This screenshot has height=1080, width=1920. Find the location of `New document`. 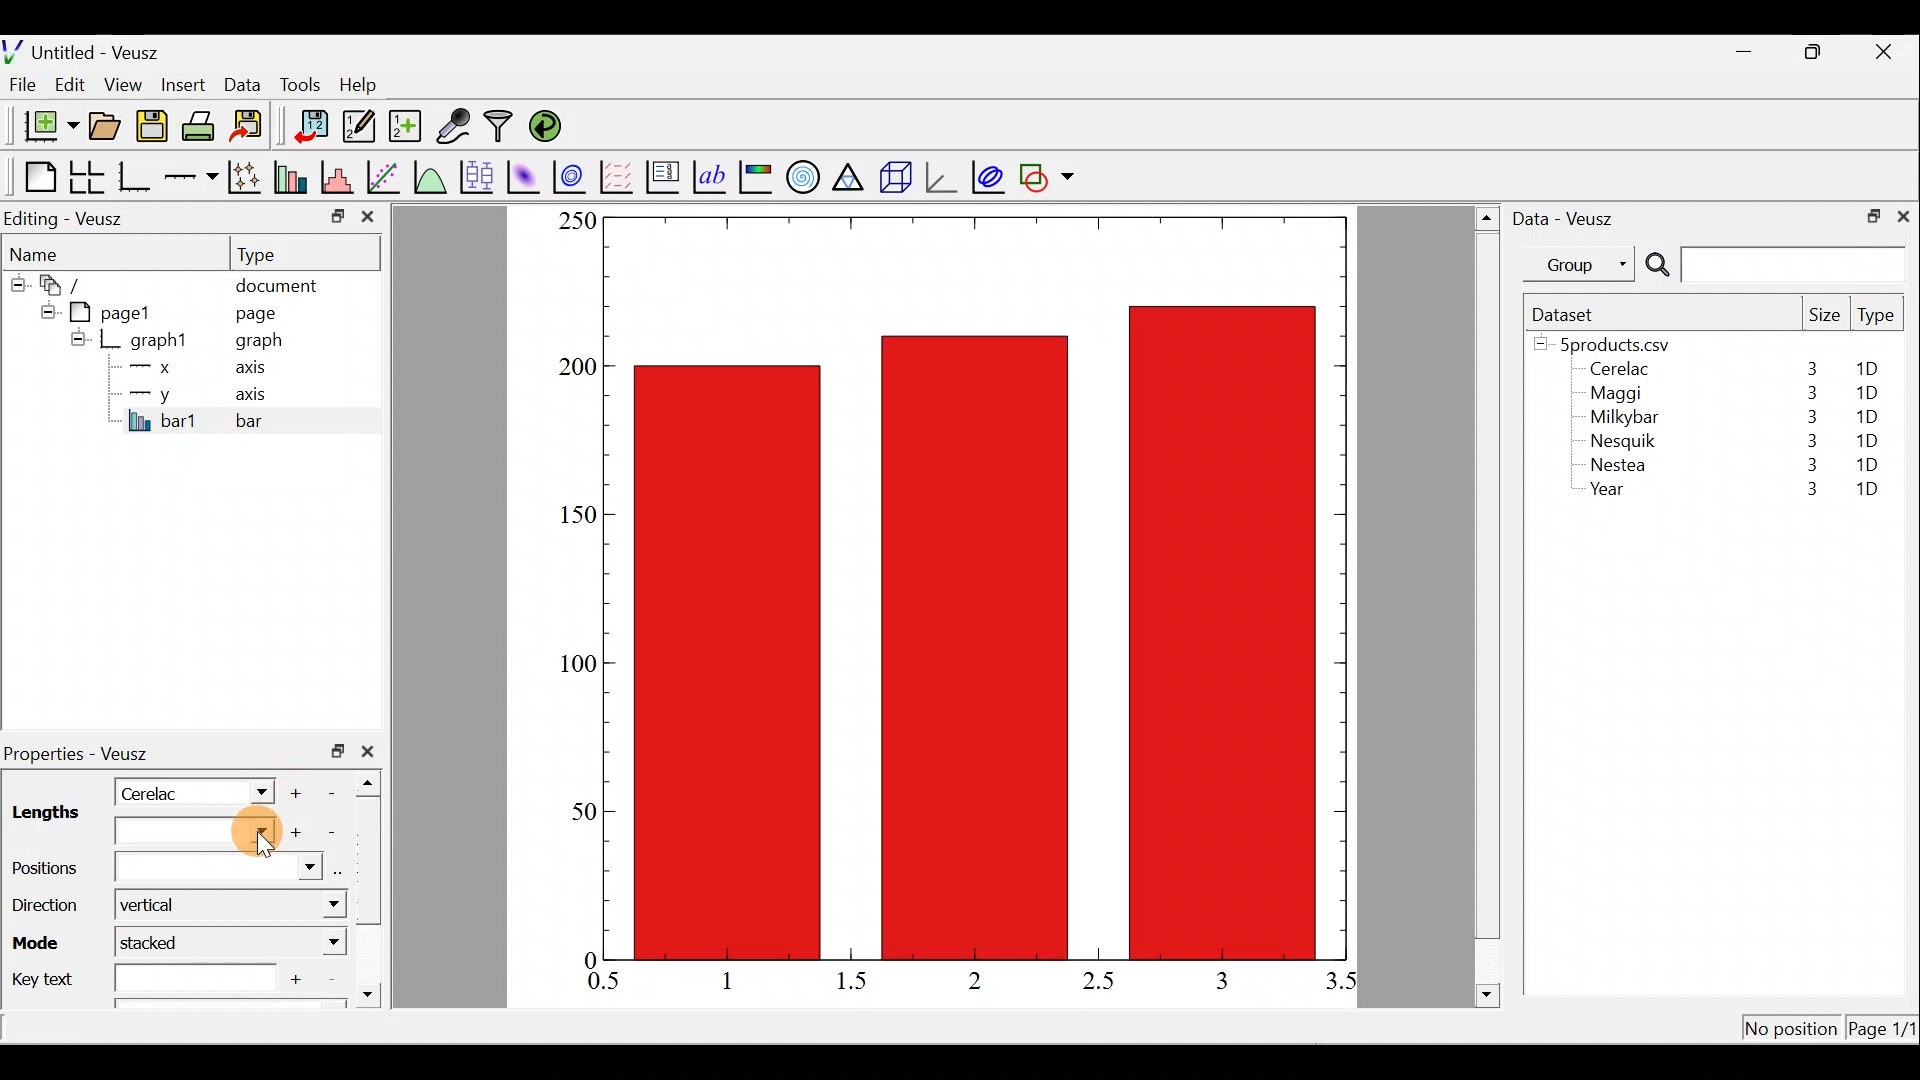

New document is located at coordinates (43, 126).